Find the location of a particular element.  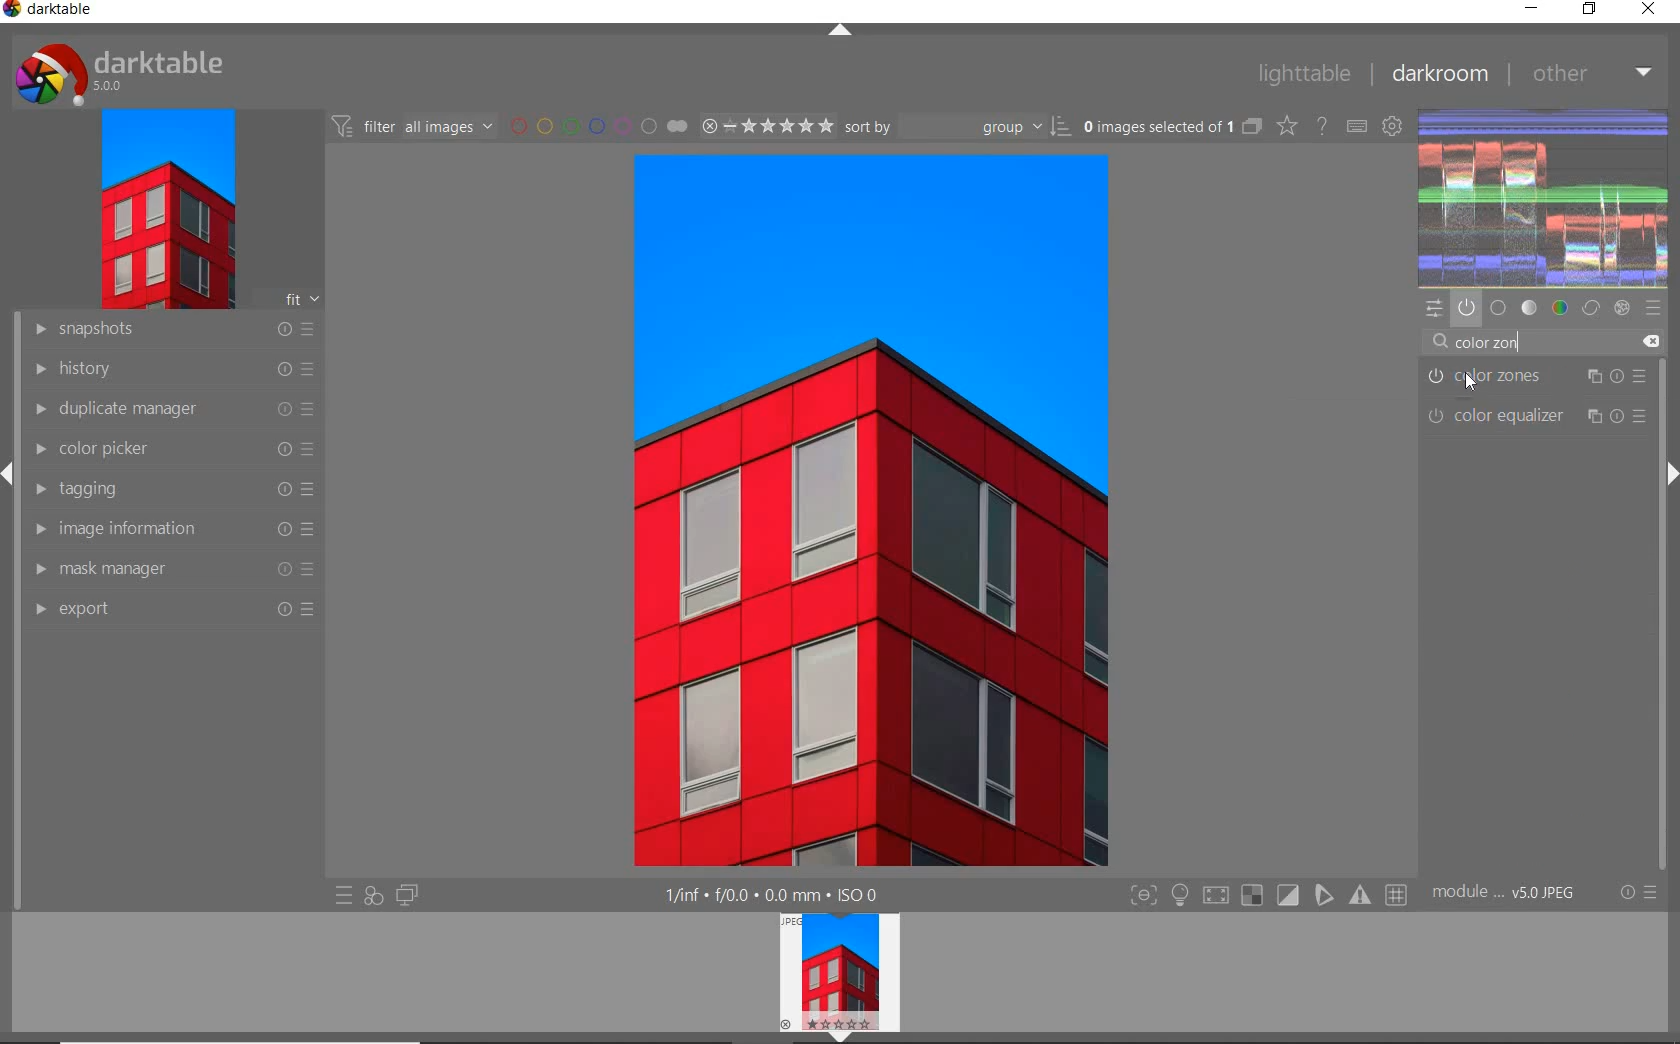

selected Image range rating is located at coordinates (768, 125).